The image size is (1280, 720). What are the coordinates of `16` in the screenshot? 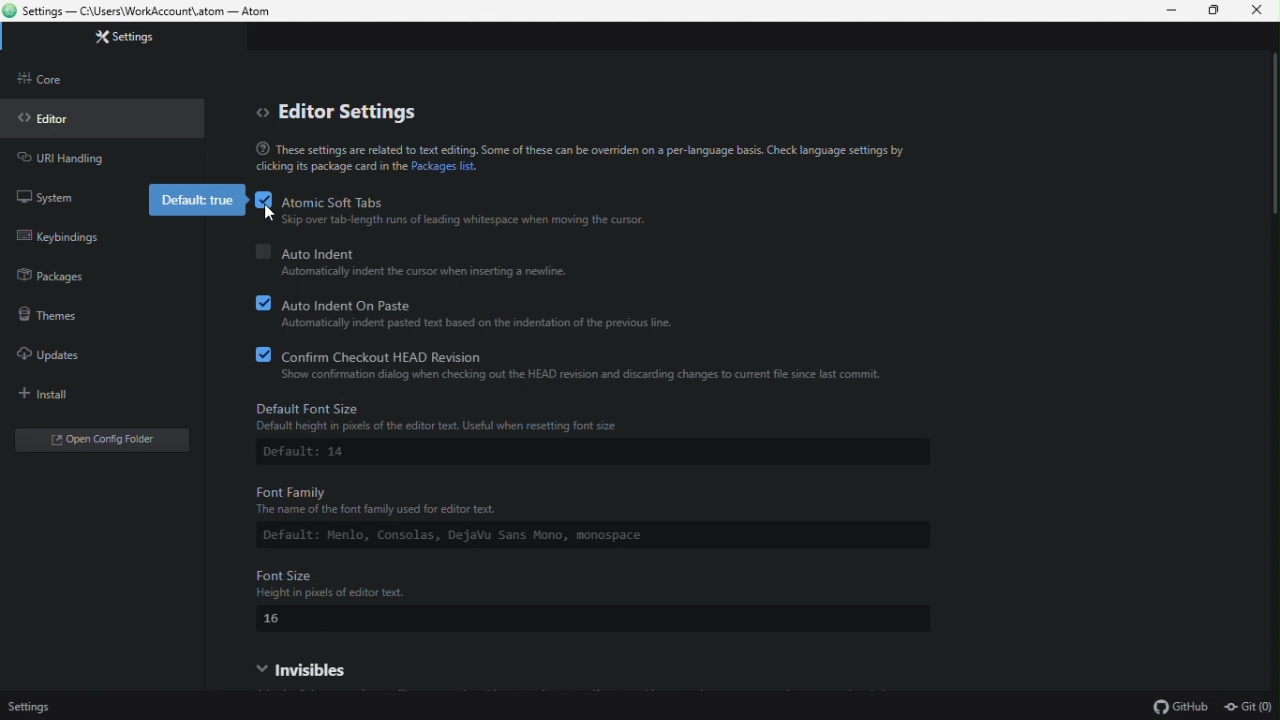 It's located at (275, 619).